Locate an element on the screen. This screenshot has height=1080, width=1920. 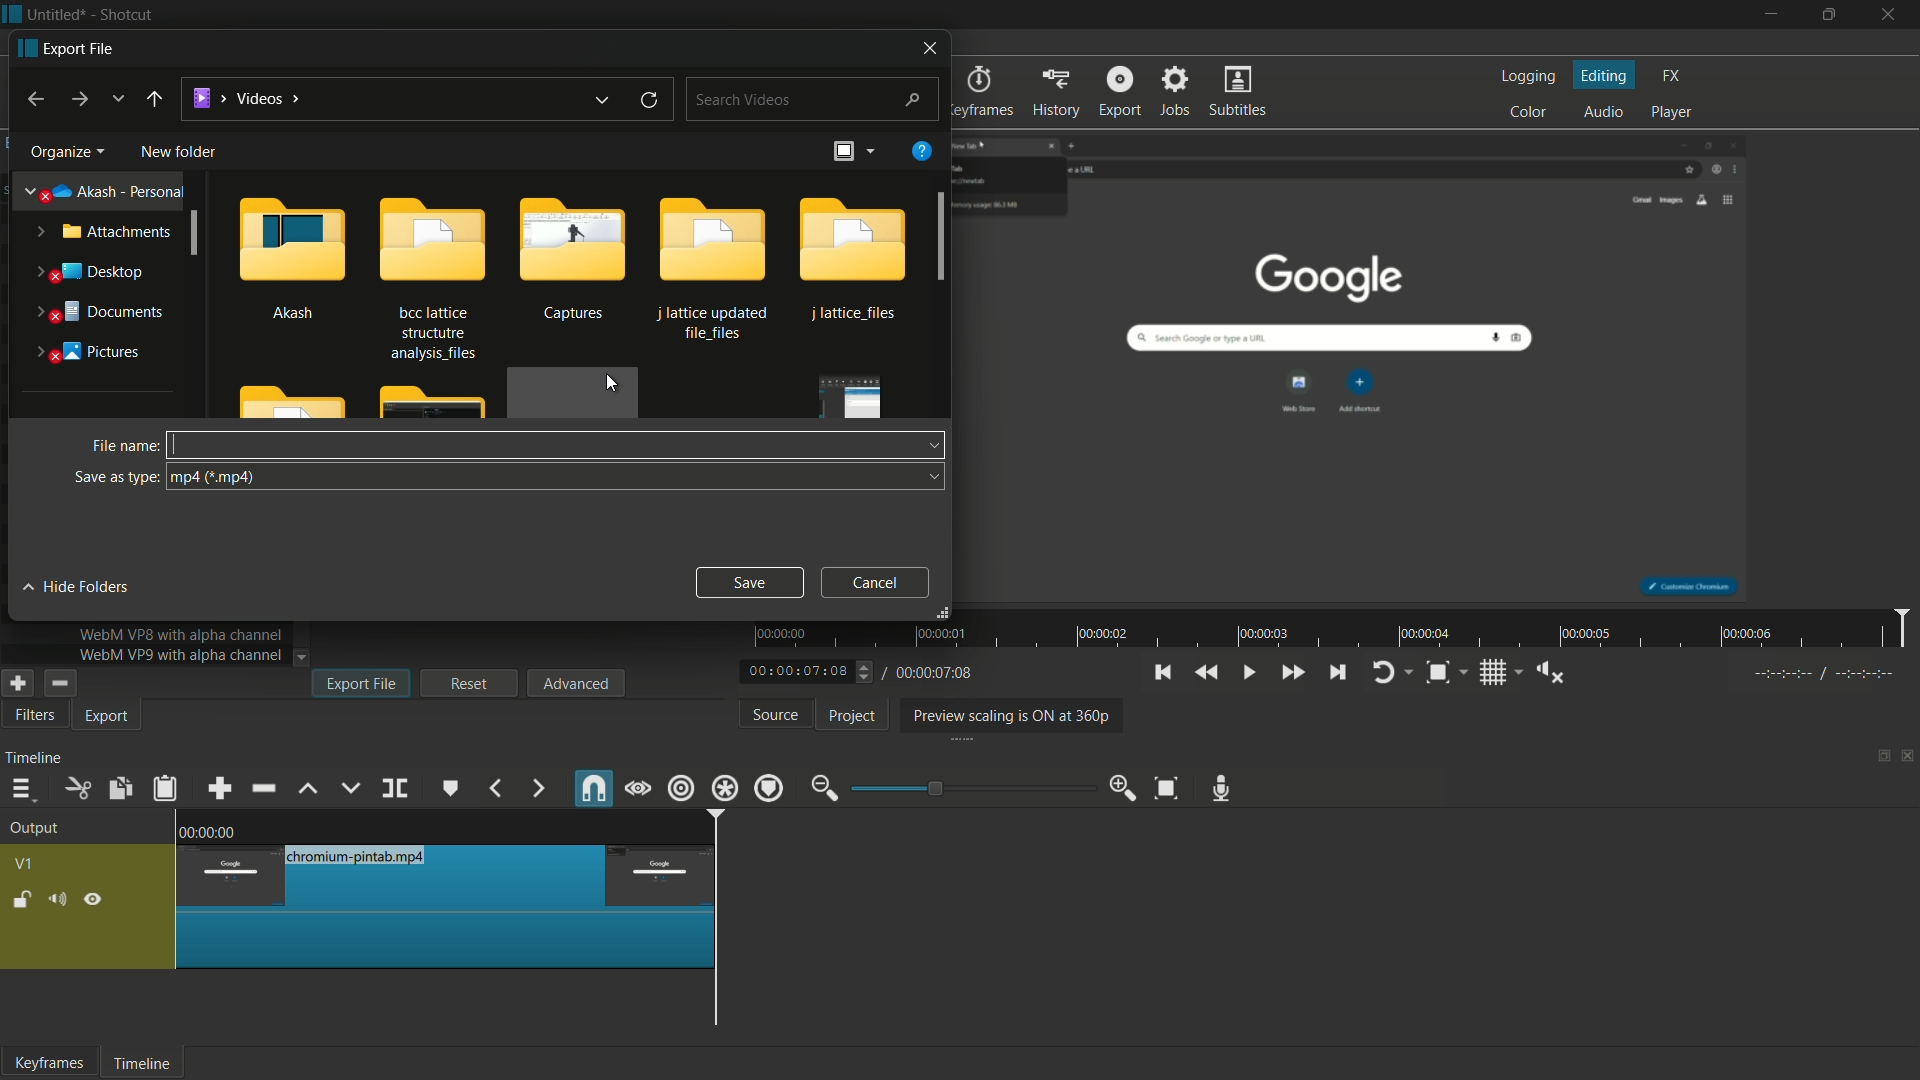
close app is located at coordinates (1891, 15).